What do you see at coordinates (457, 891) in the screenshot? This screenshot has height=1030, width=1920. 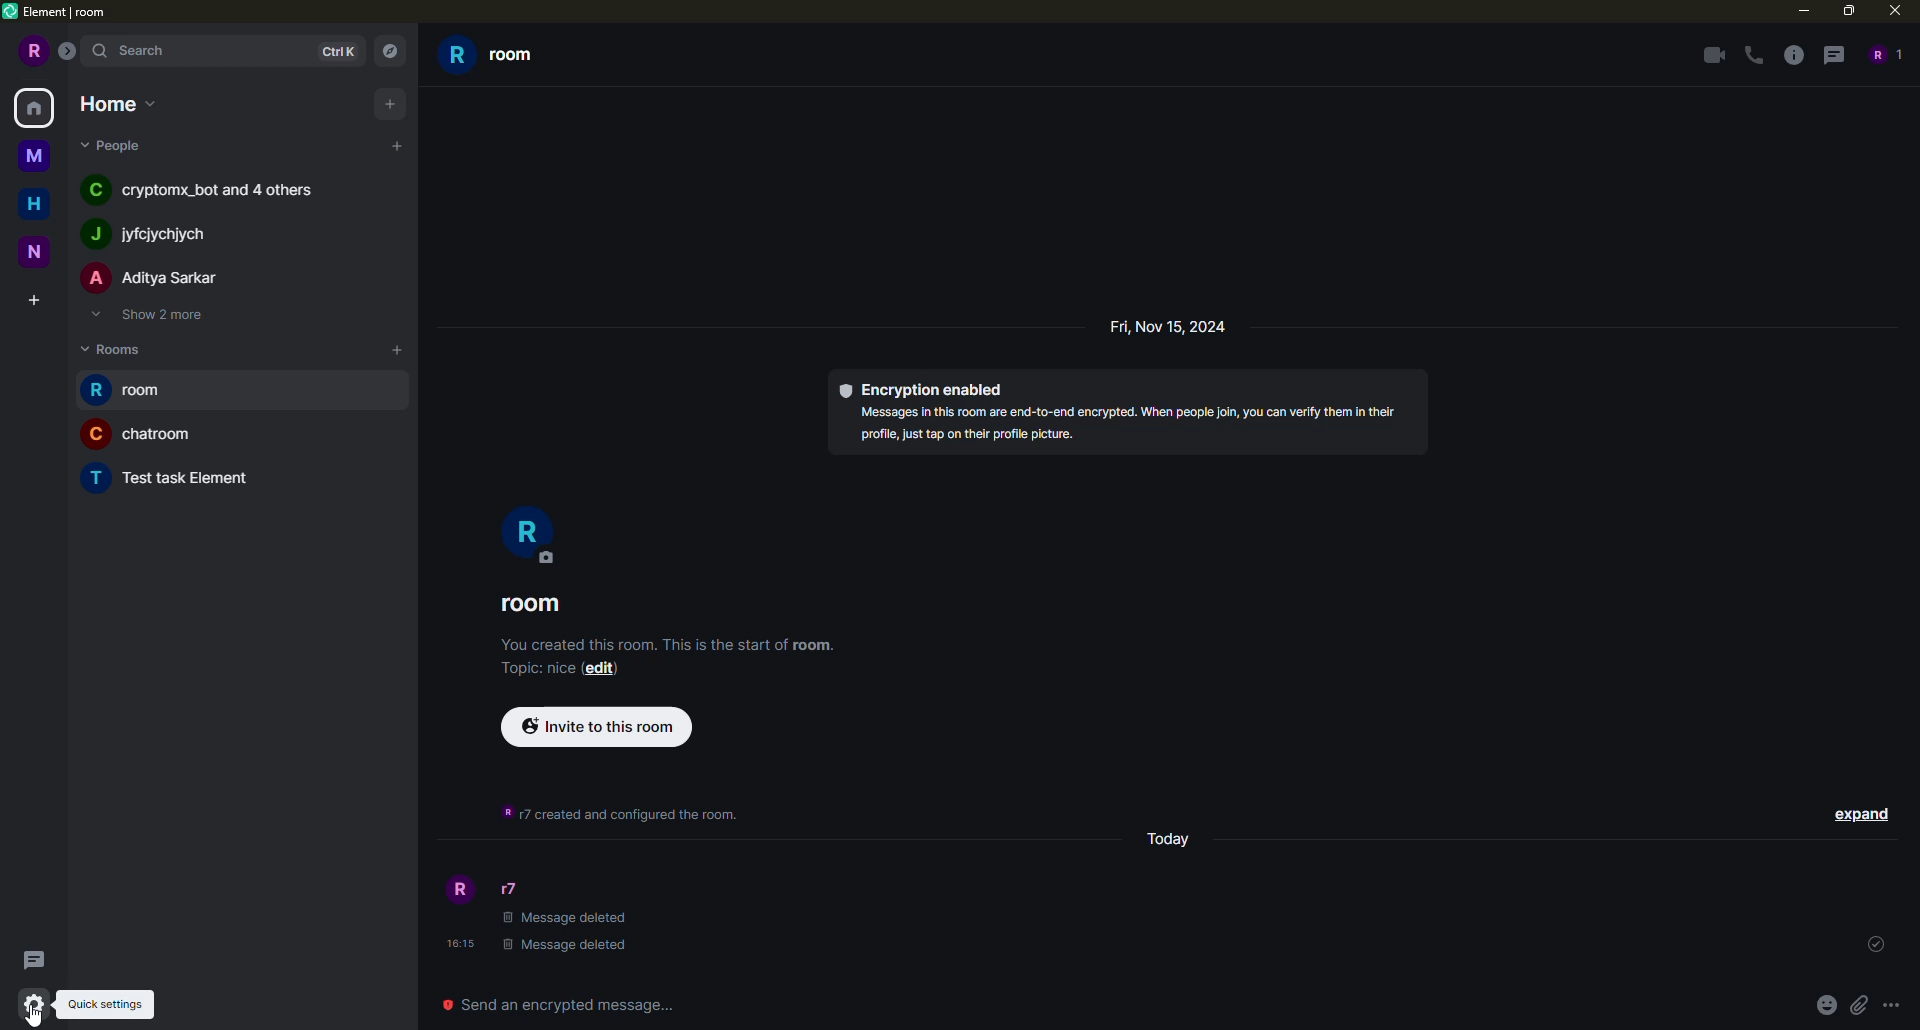 I see `profile` at bounding box center [457, 891].